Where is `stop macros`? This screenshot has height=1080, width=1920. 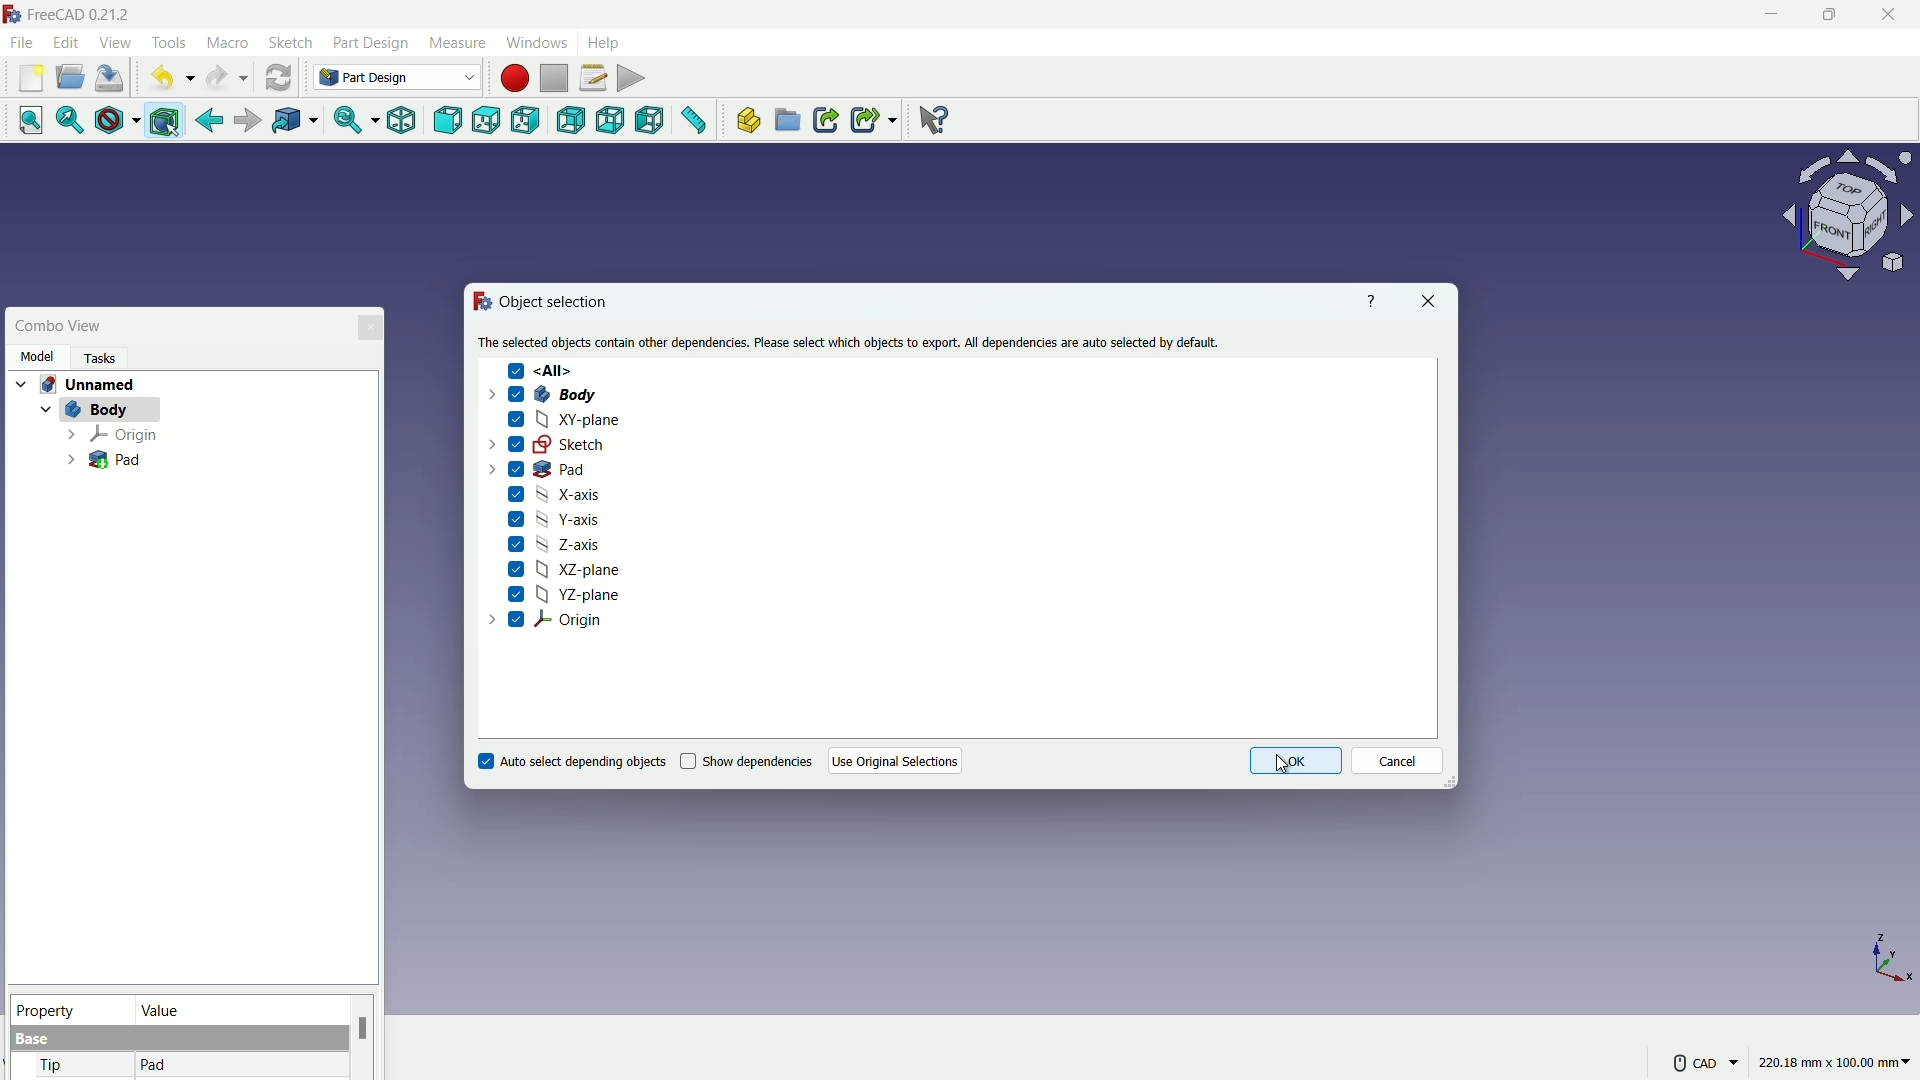
stop macros is located at coordinates (554, 79).